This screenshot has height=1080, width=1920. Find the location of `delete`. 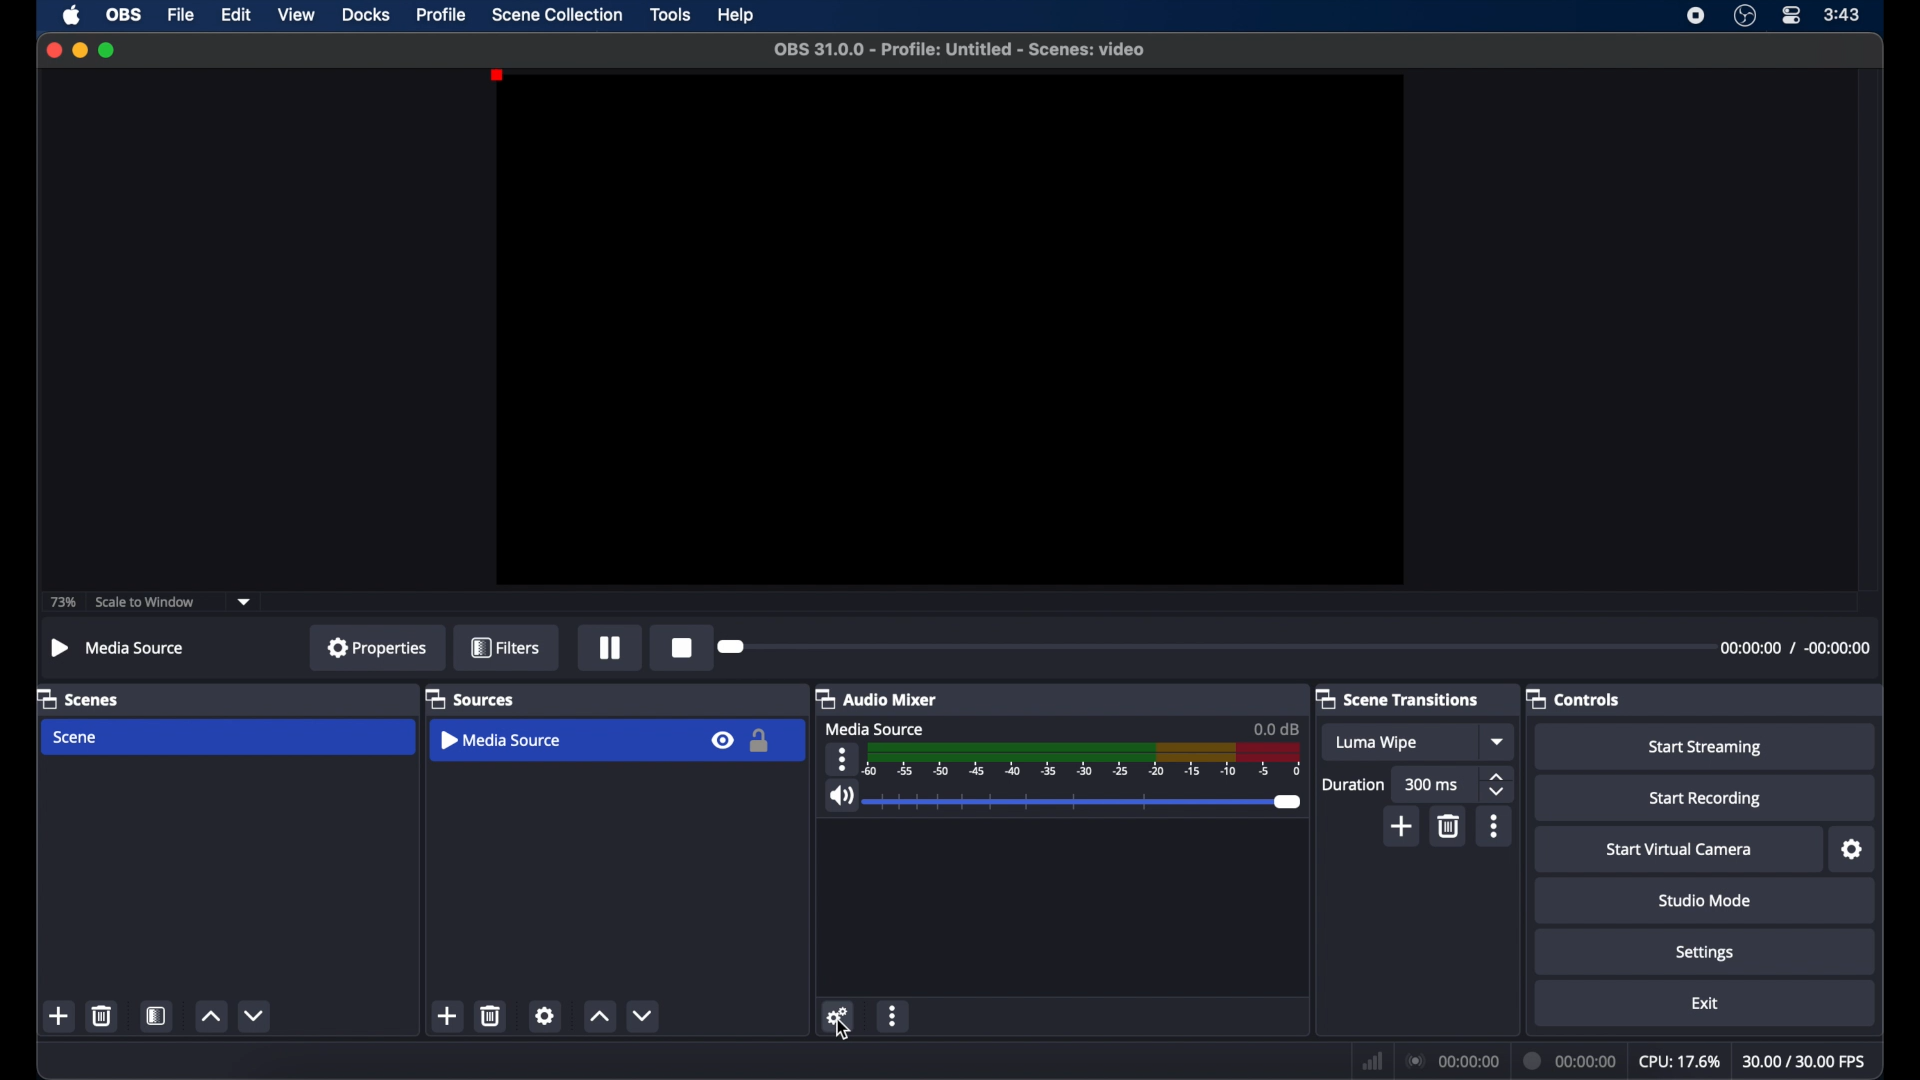

delete is located at coordinates (101, 1016).